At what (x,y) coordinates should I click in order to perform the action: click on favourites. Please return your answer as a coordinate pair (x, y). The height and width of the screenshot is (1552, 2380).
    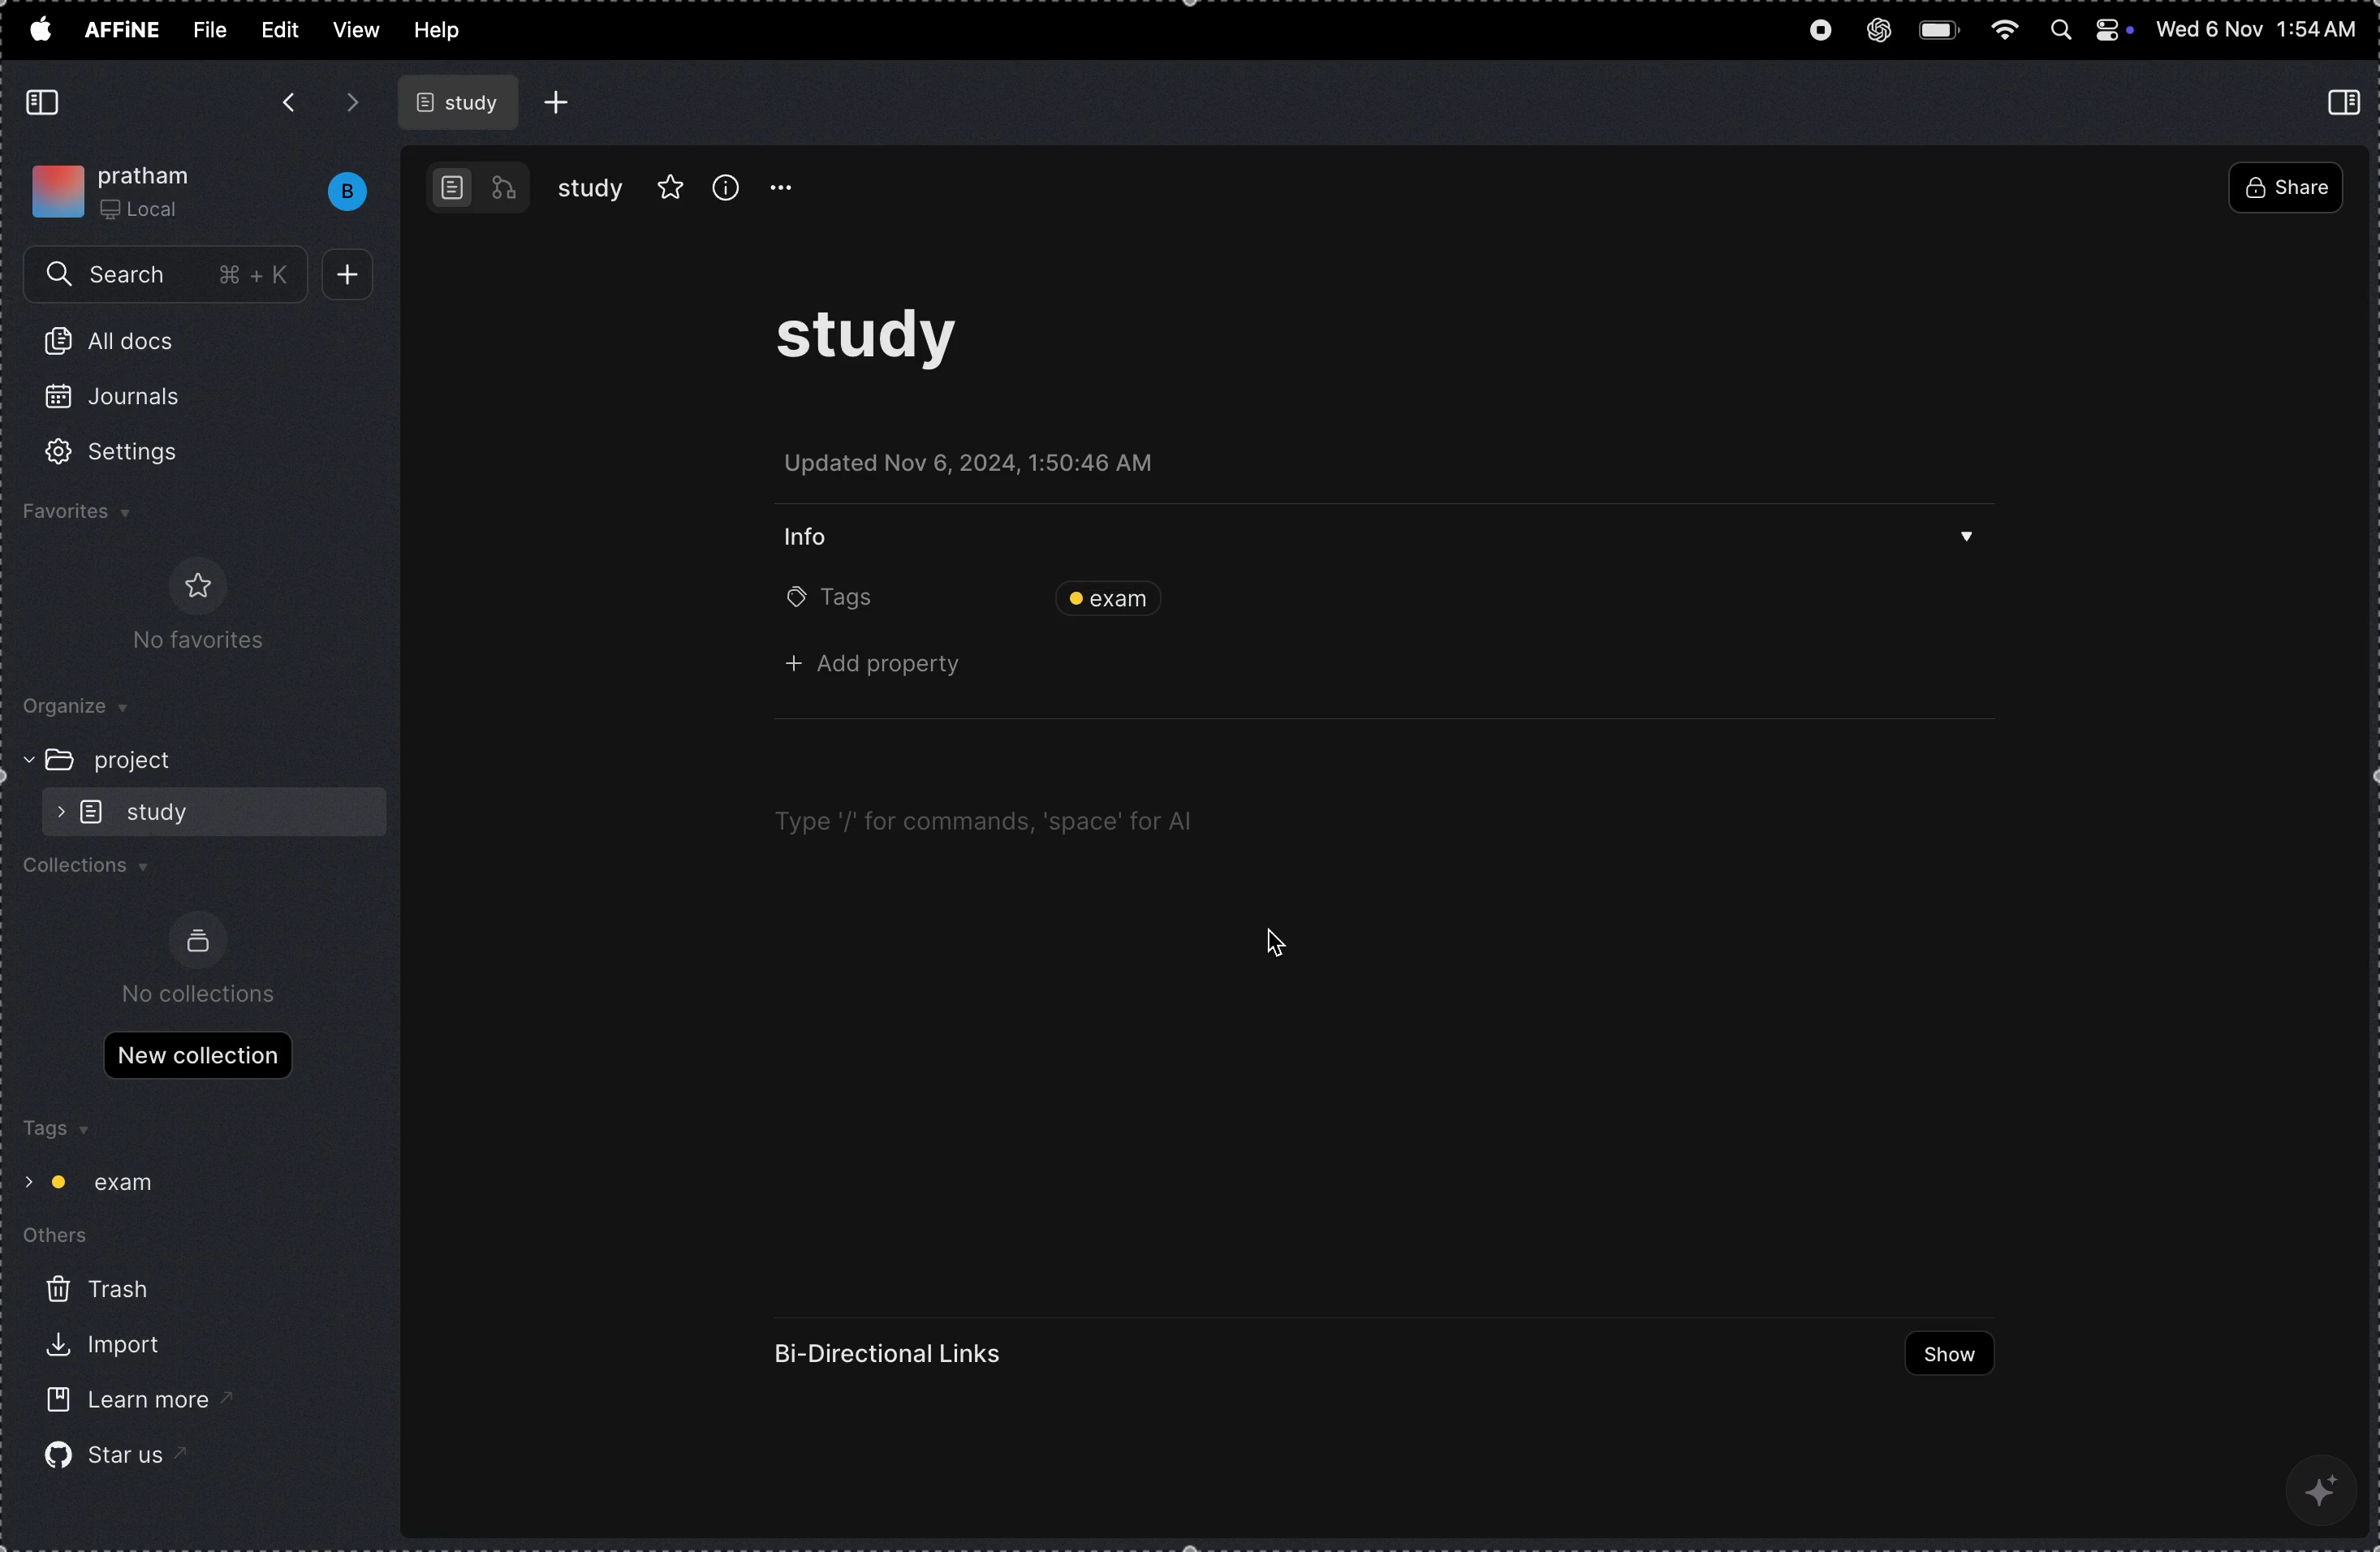
    Looking at the image, I should click on (105, 515).